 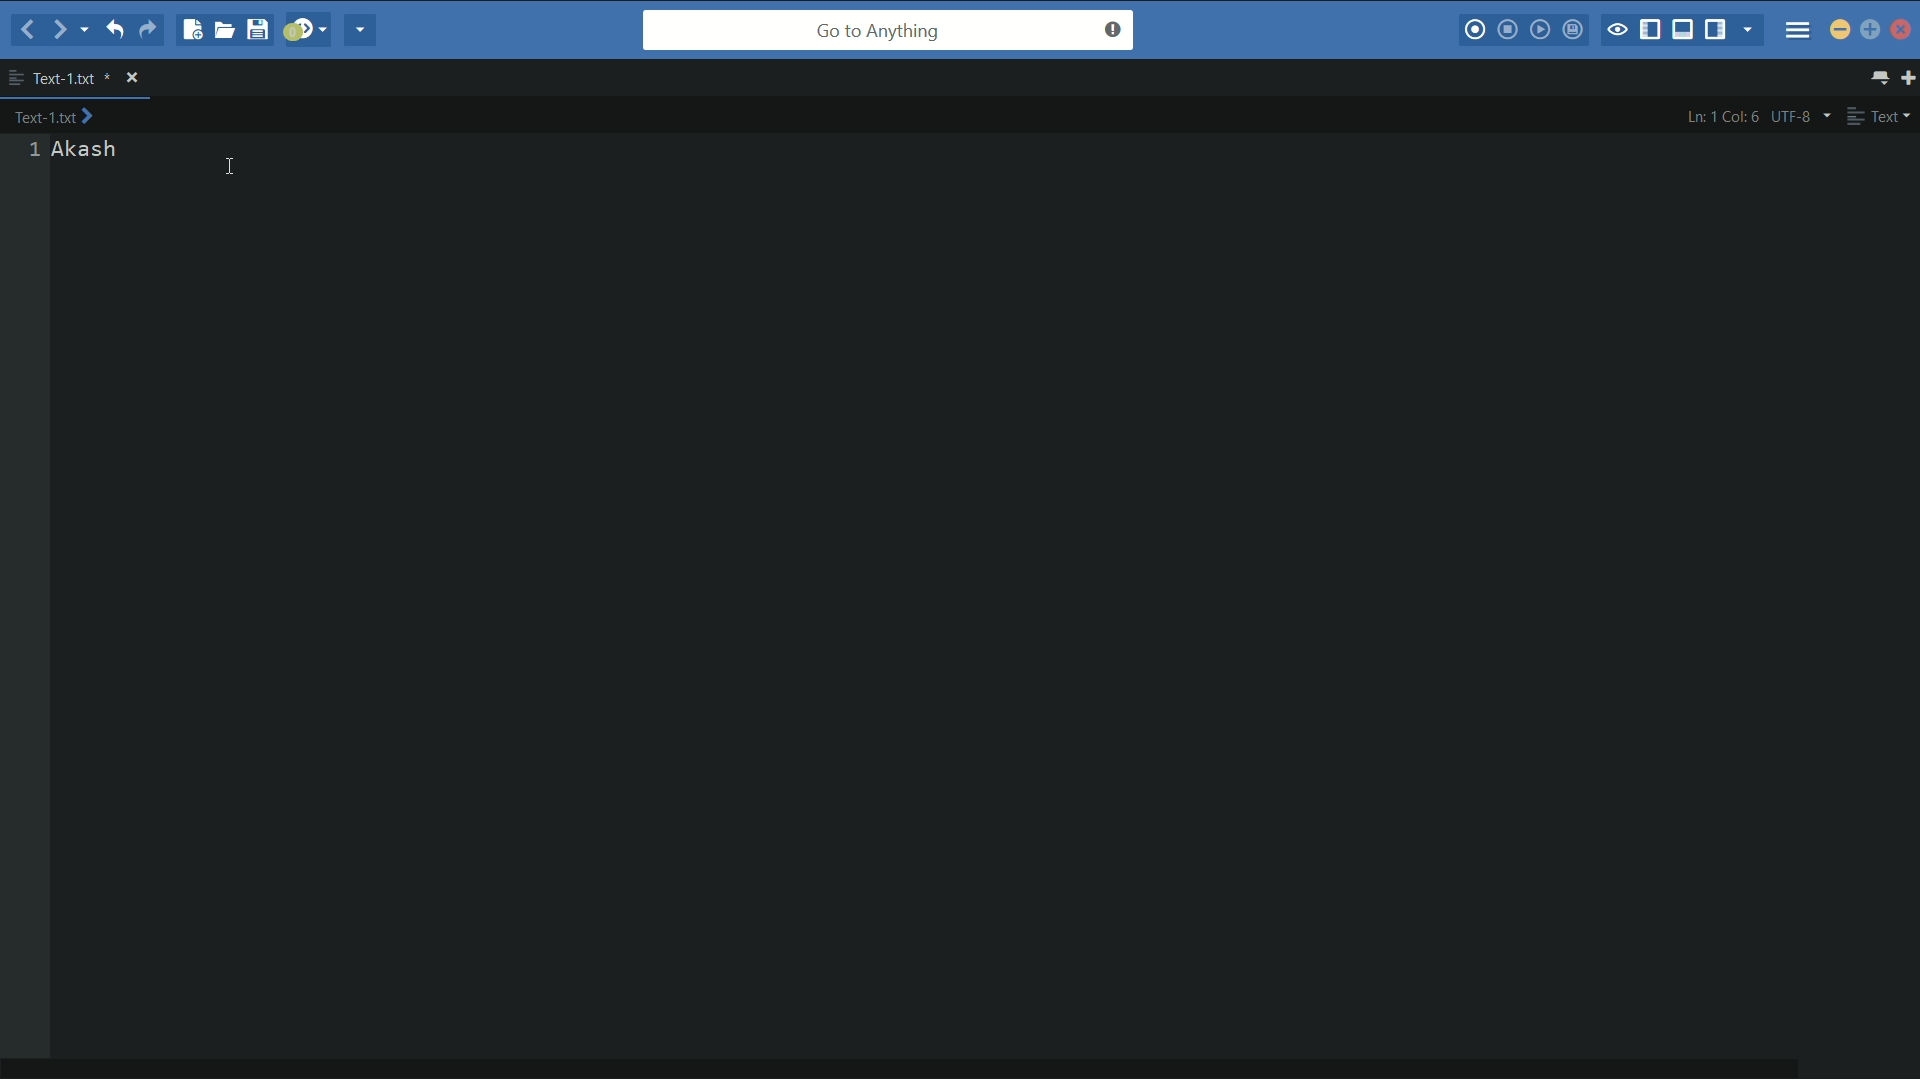 I want to click on save file, so click(x=257, y=29).